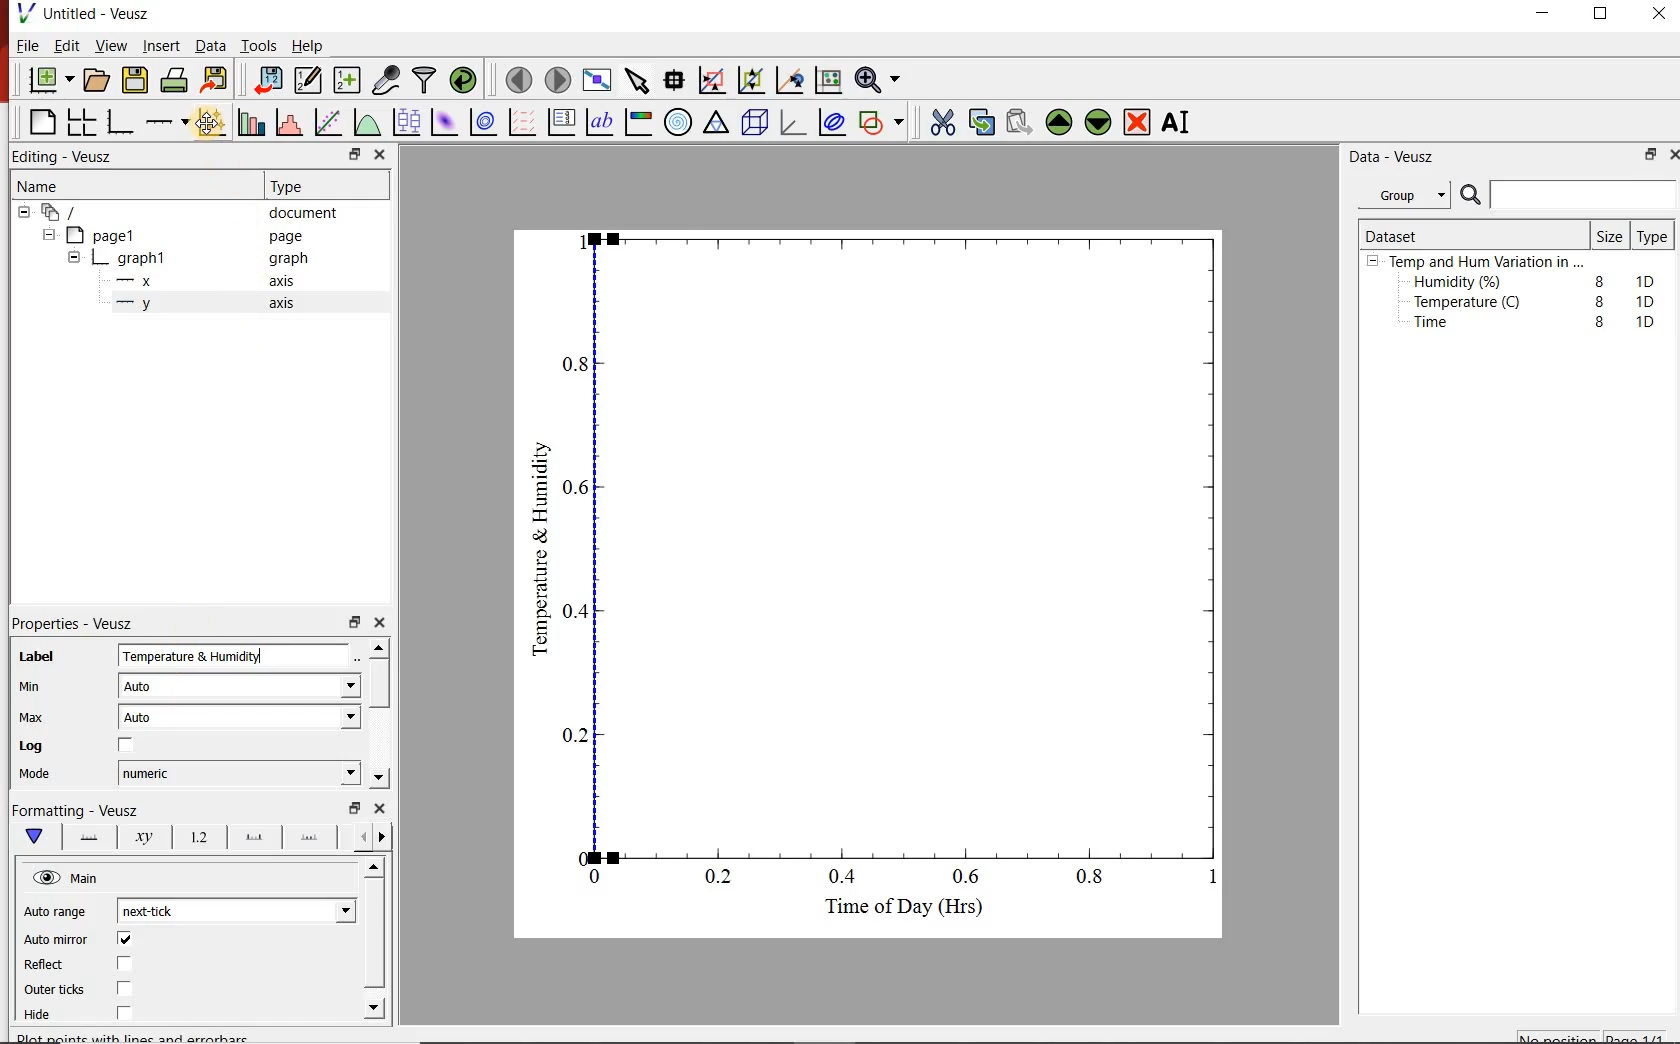  Describe the element at coordinates (540, 543) in the screenshot. I see `Temperature & Humidity` at that location.